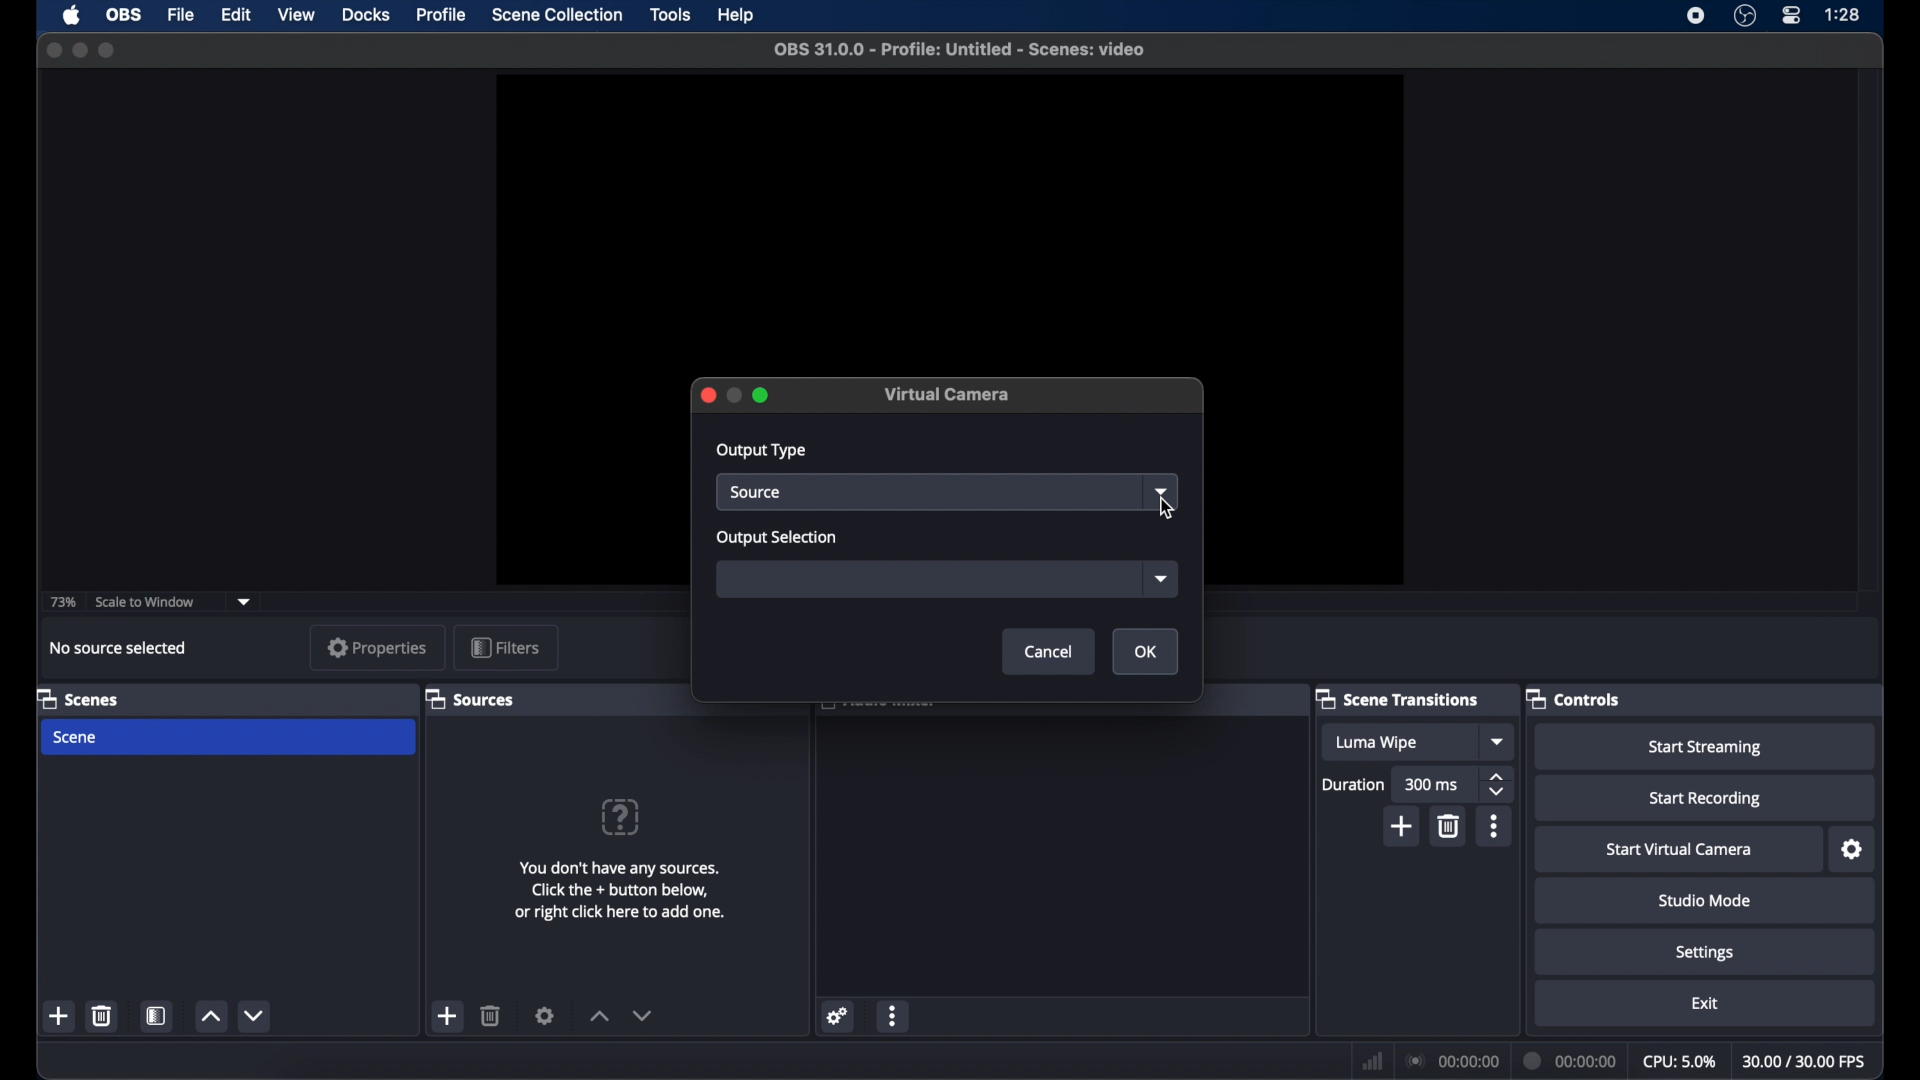 Image resolution: width=1920 pixels, height=1080 pixels. I want to click on time, so click(1842, 15).